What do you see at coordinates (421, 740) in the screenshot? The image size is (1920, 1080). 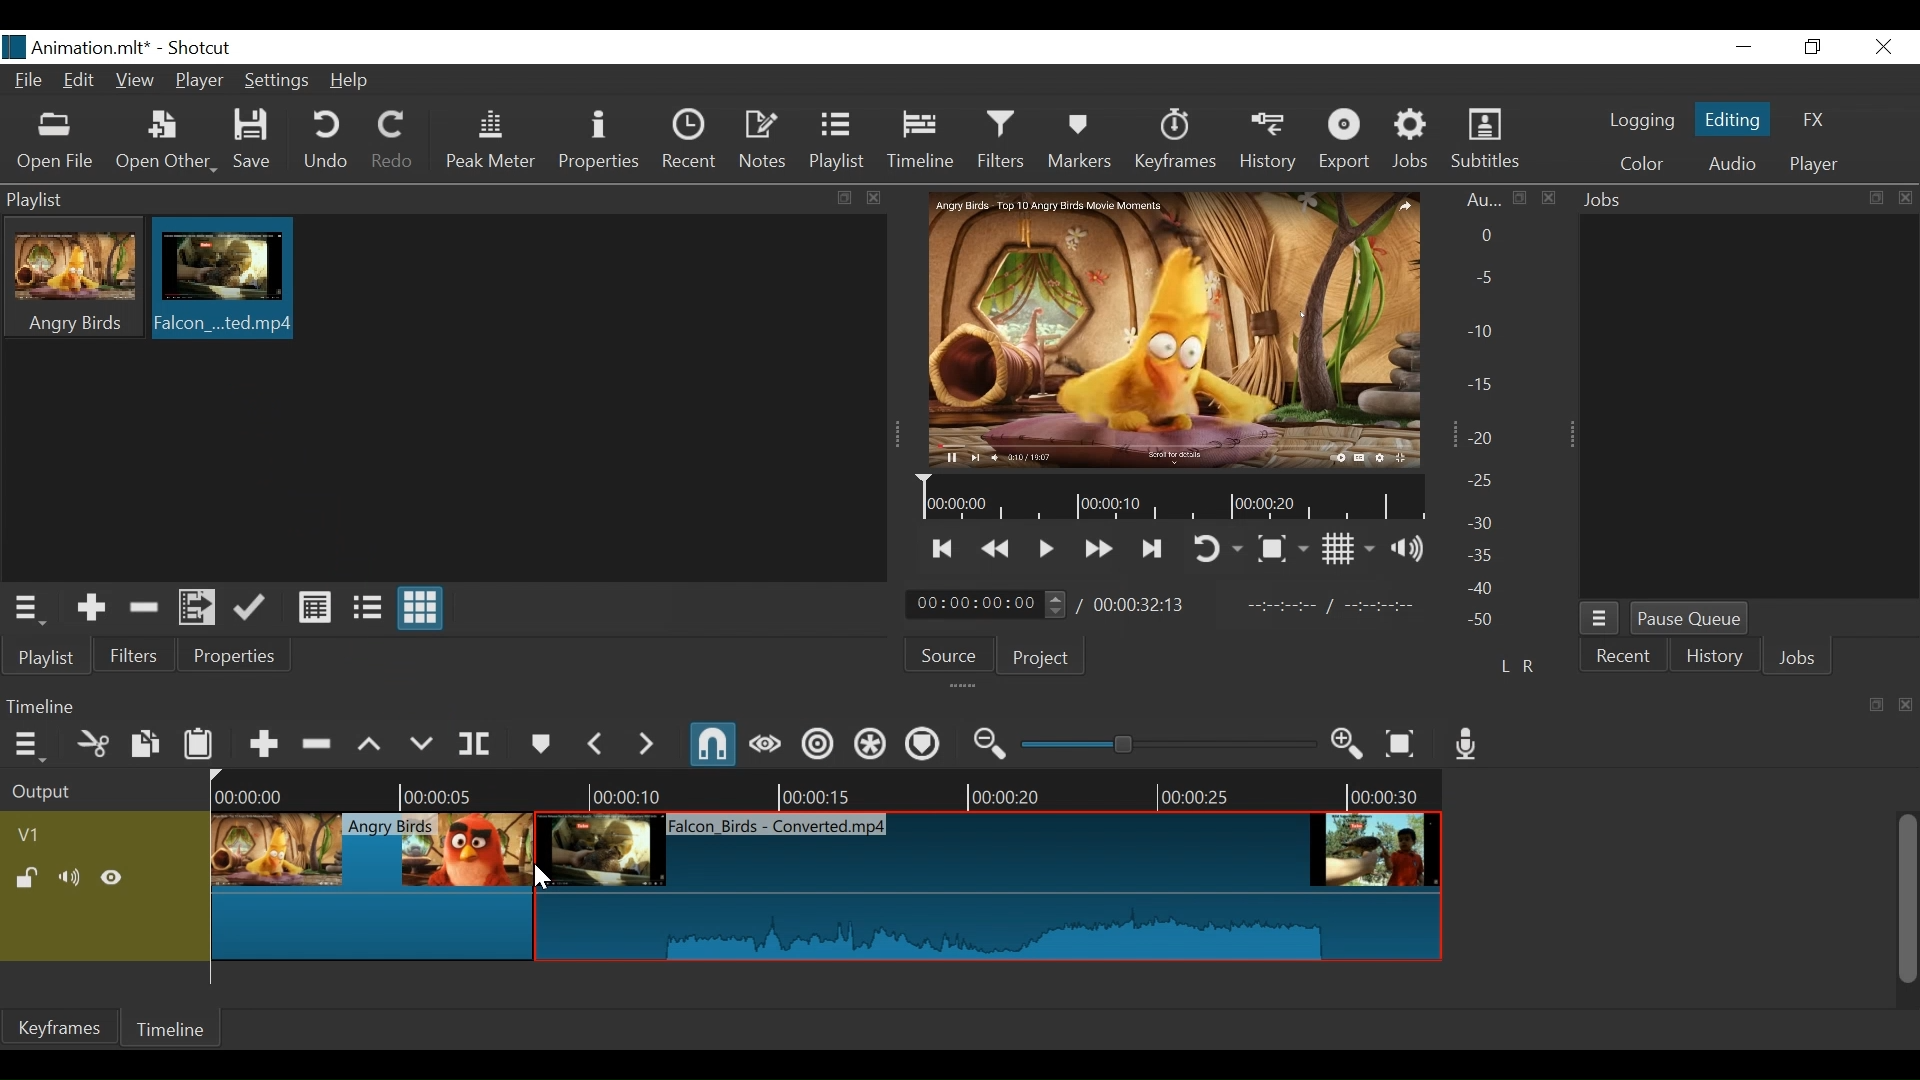 I see `Overwrite` at bounding box center [421, 740].